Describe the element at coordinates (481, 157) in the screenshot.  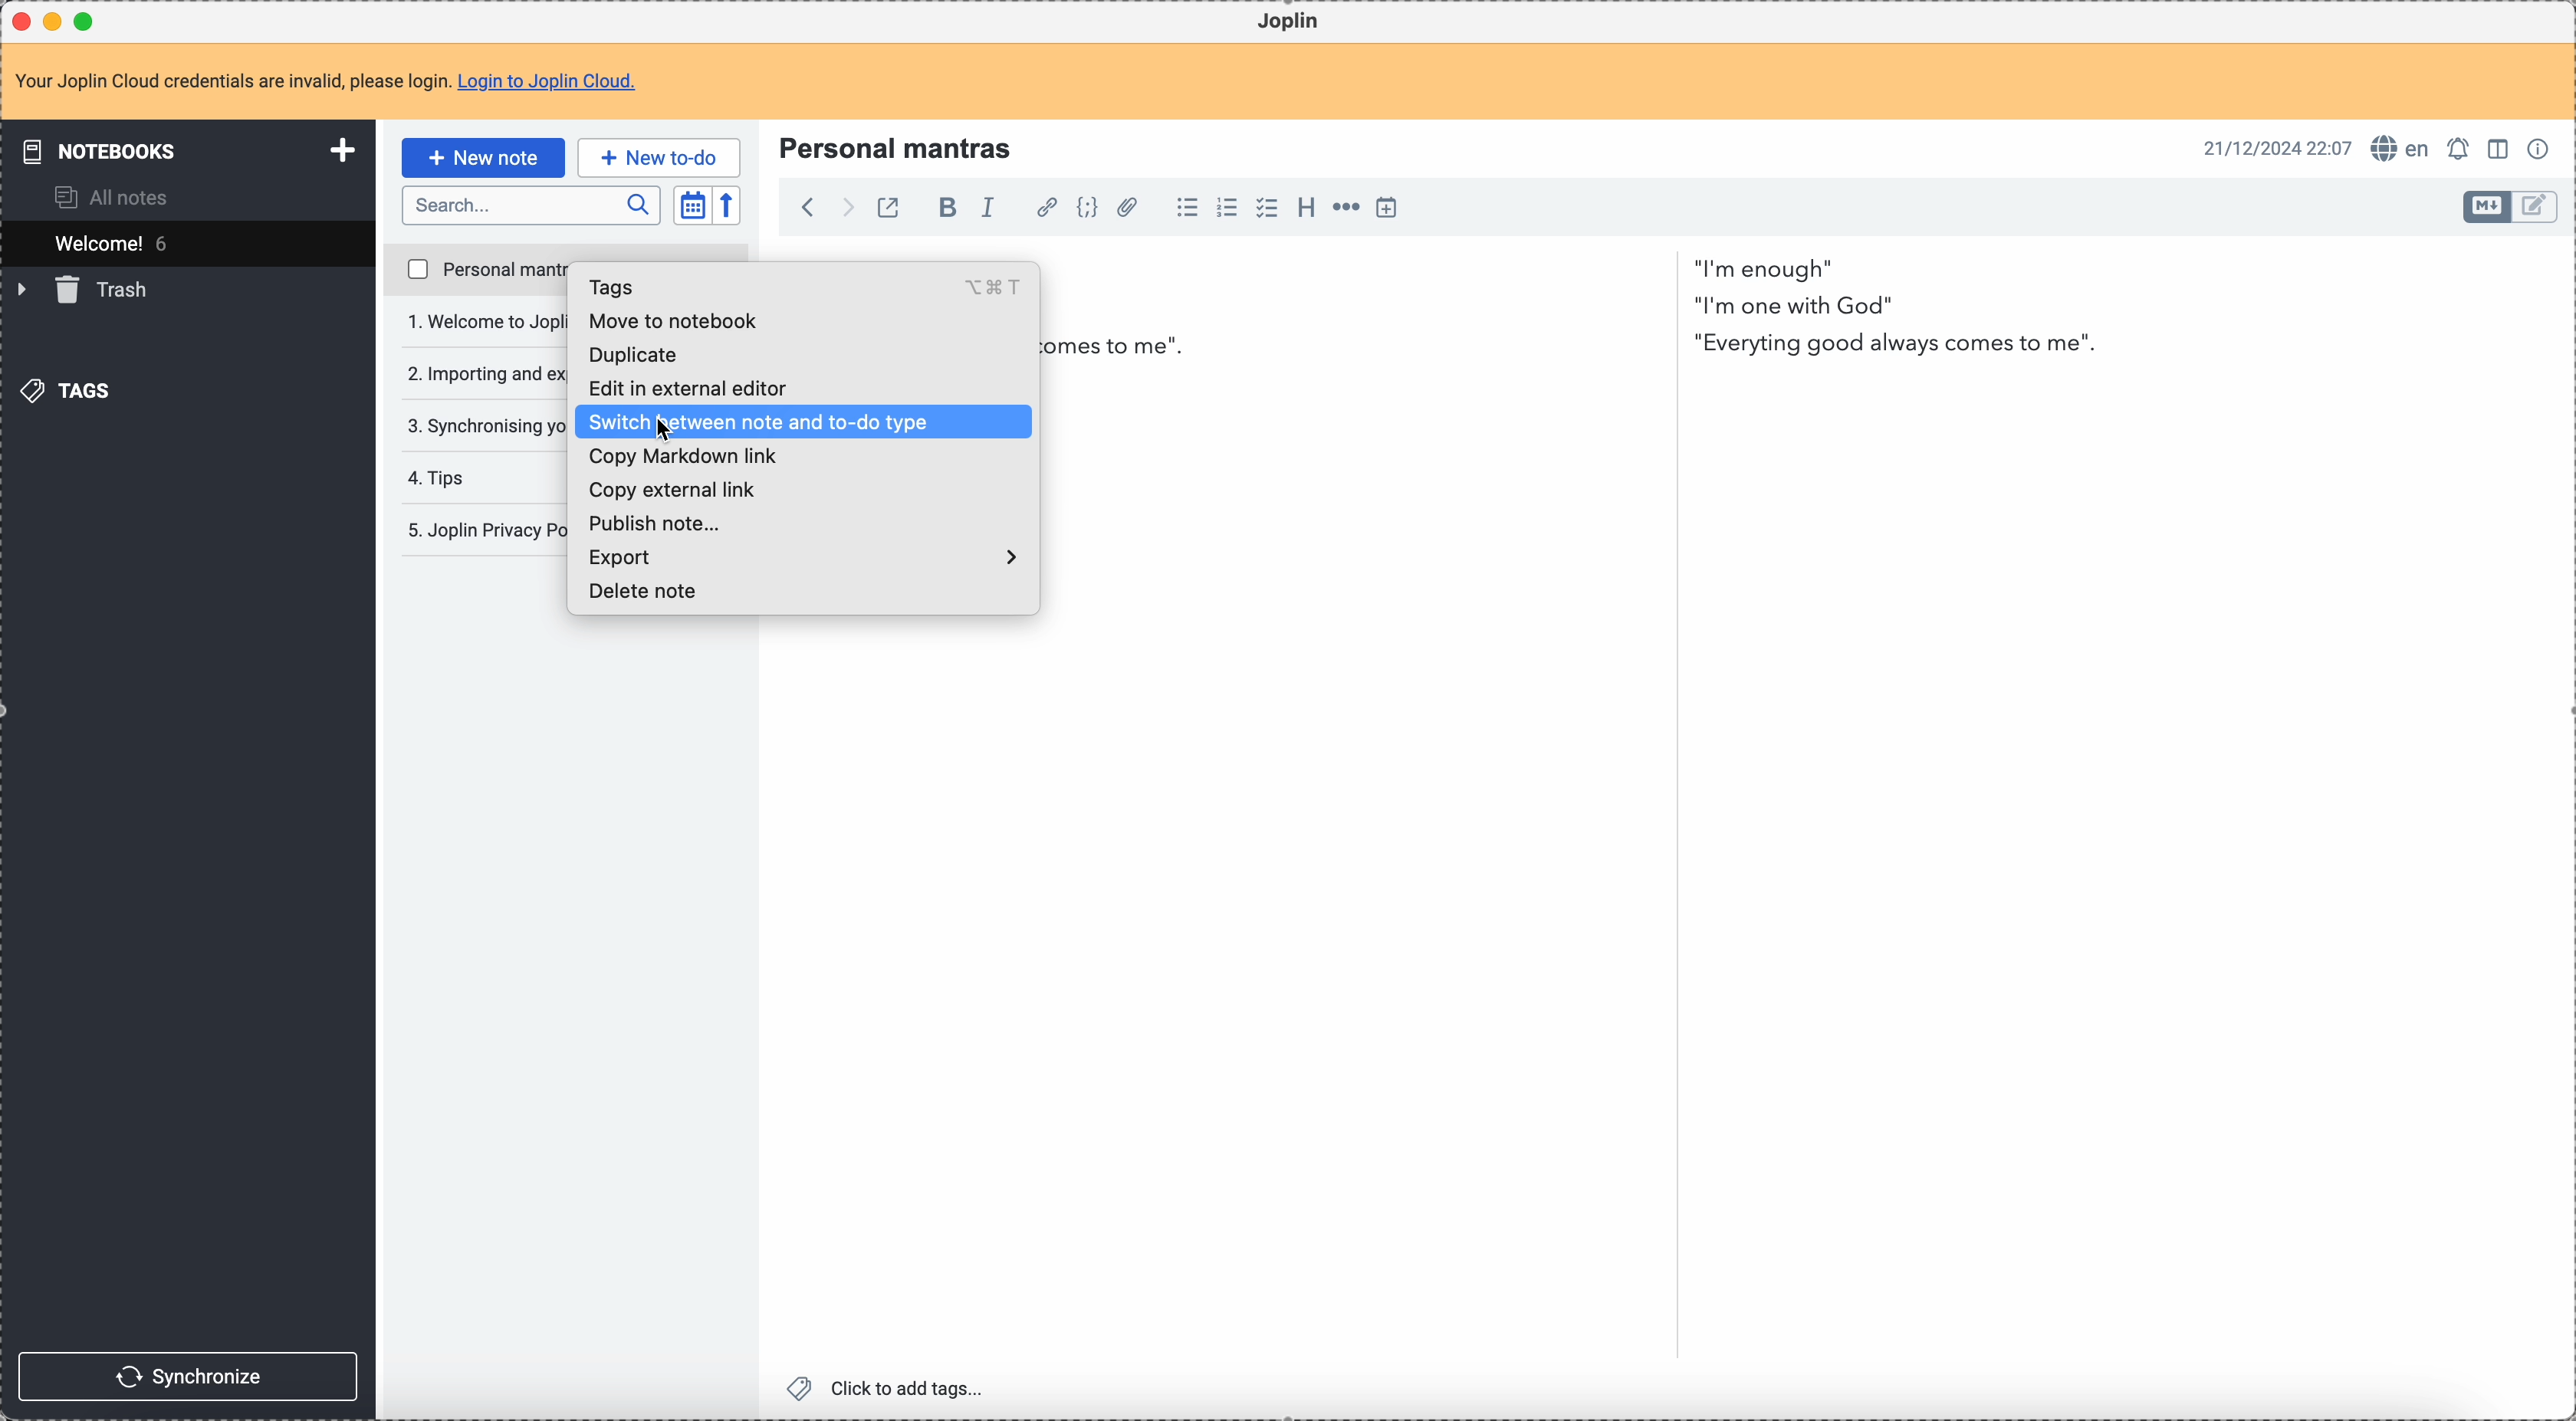
I see `new note` at that location.